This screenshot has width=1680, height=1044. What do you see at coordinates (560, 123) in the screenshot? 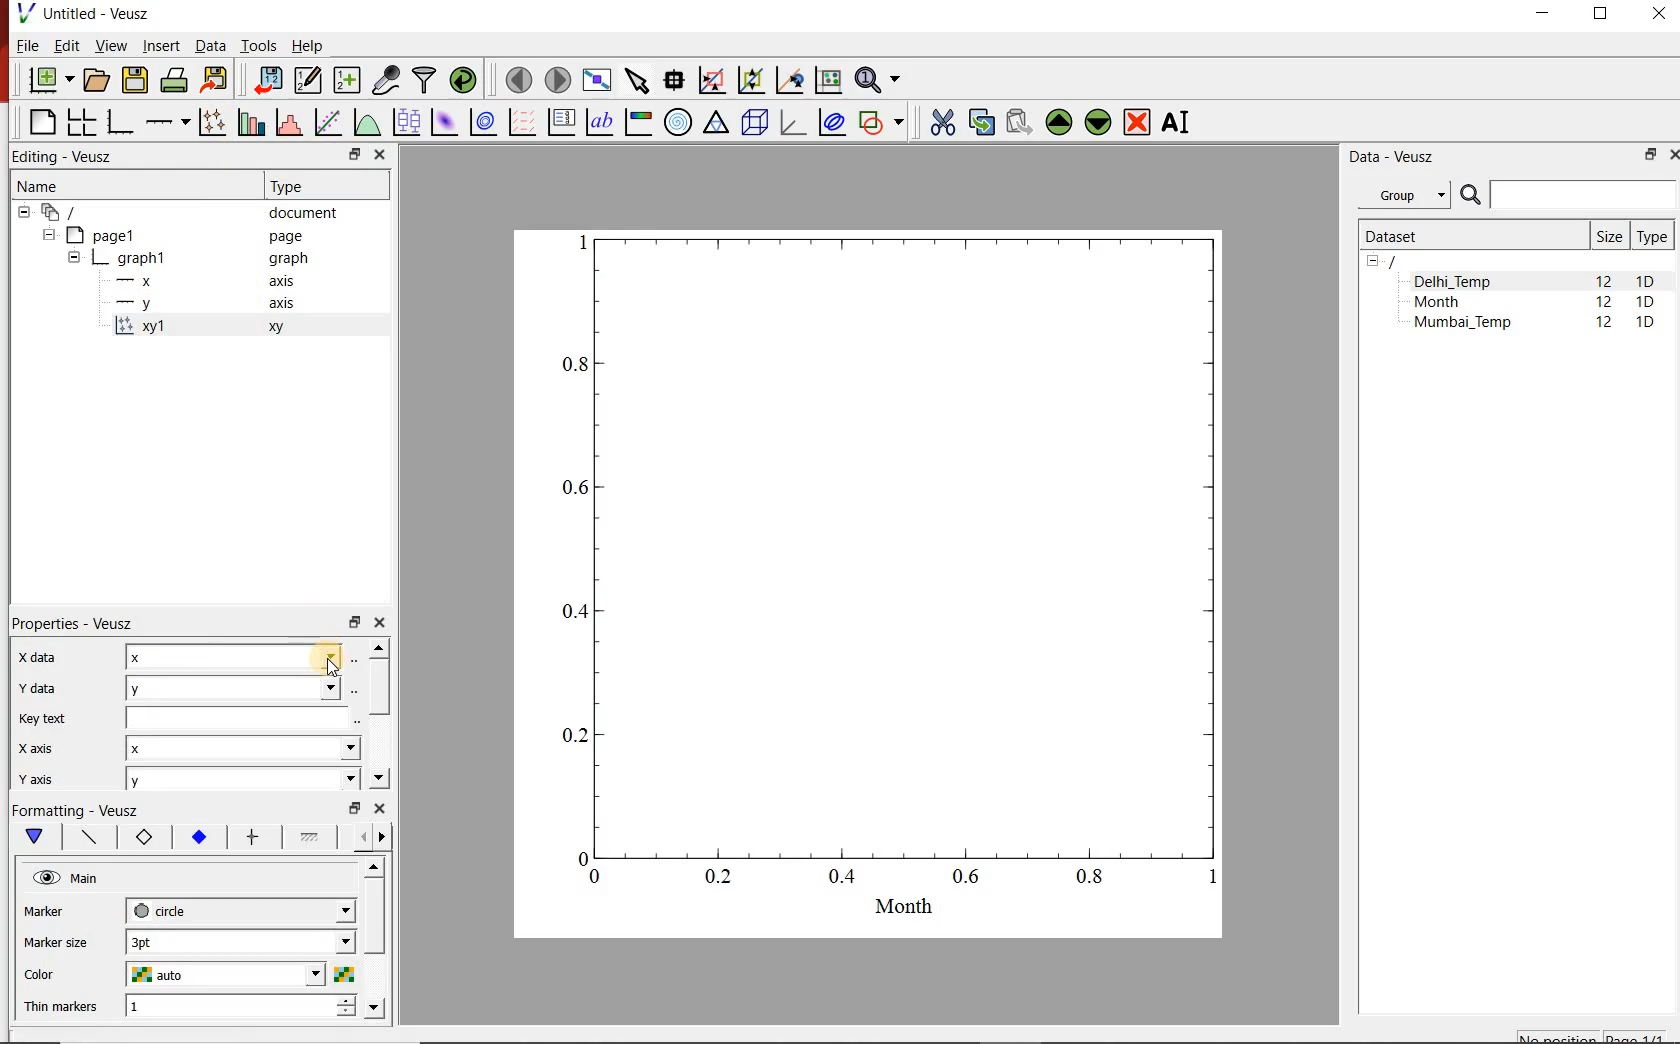
I see `plot key` at bounding box center [560, 123].